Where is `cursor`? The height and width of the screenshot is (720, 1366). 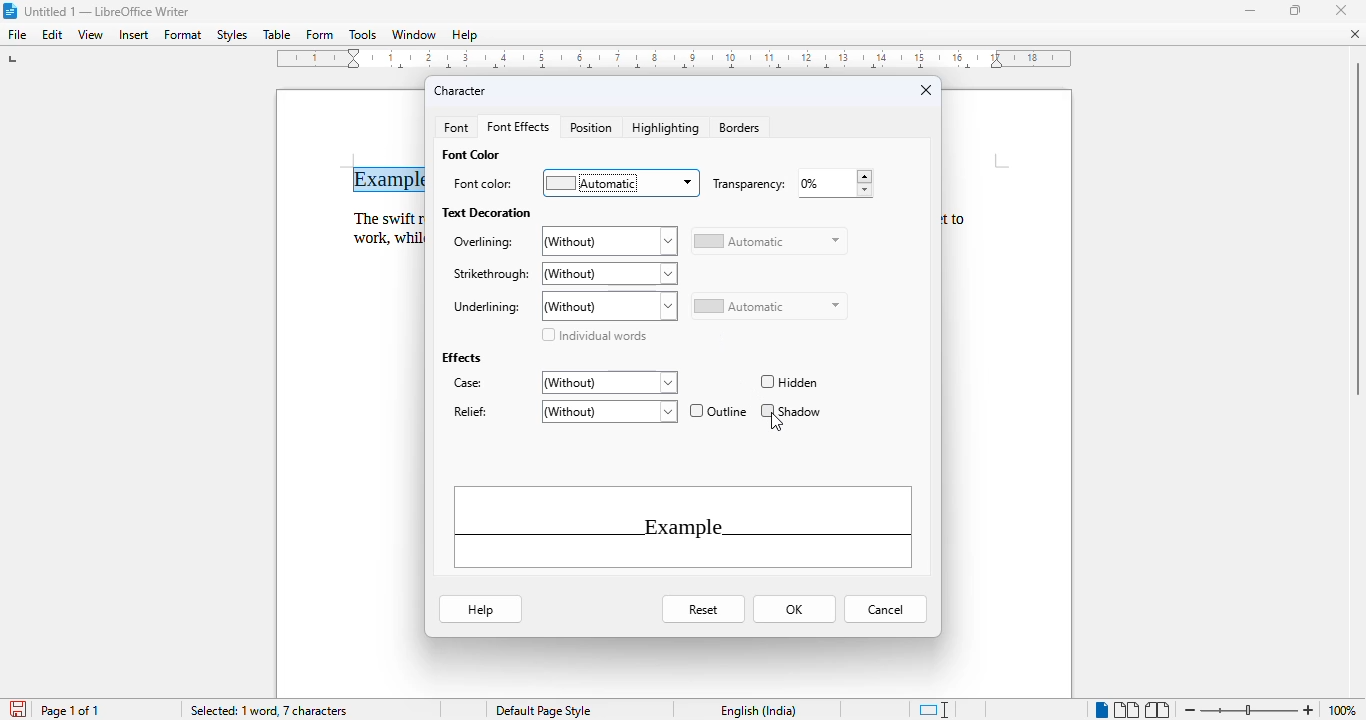 cursor is located at coordinates (778, 423).